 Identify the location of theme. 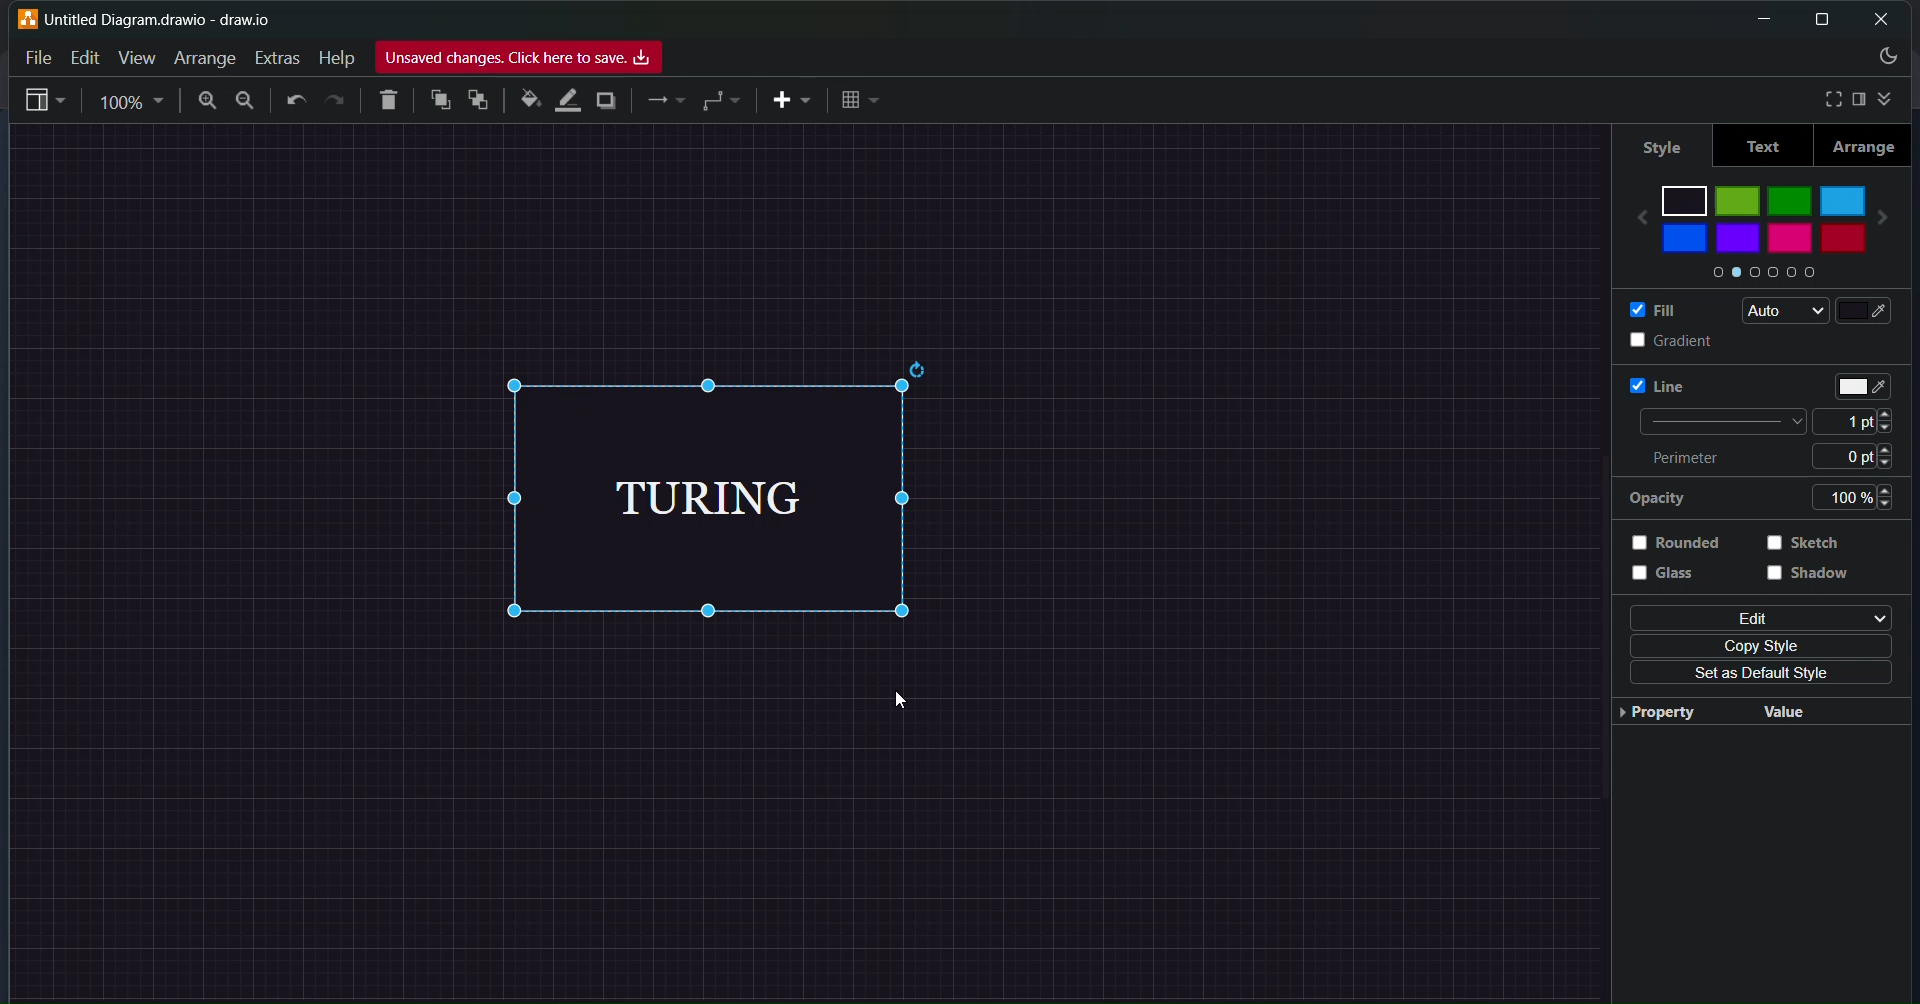
(1886, 59).